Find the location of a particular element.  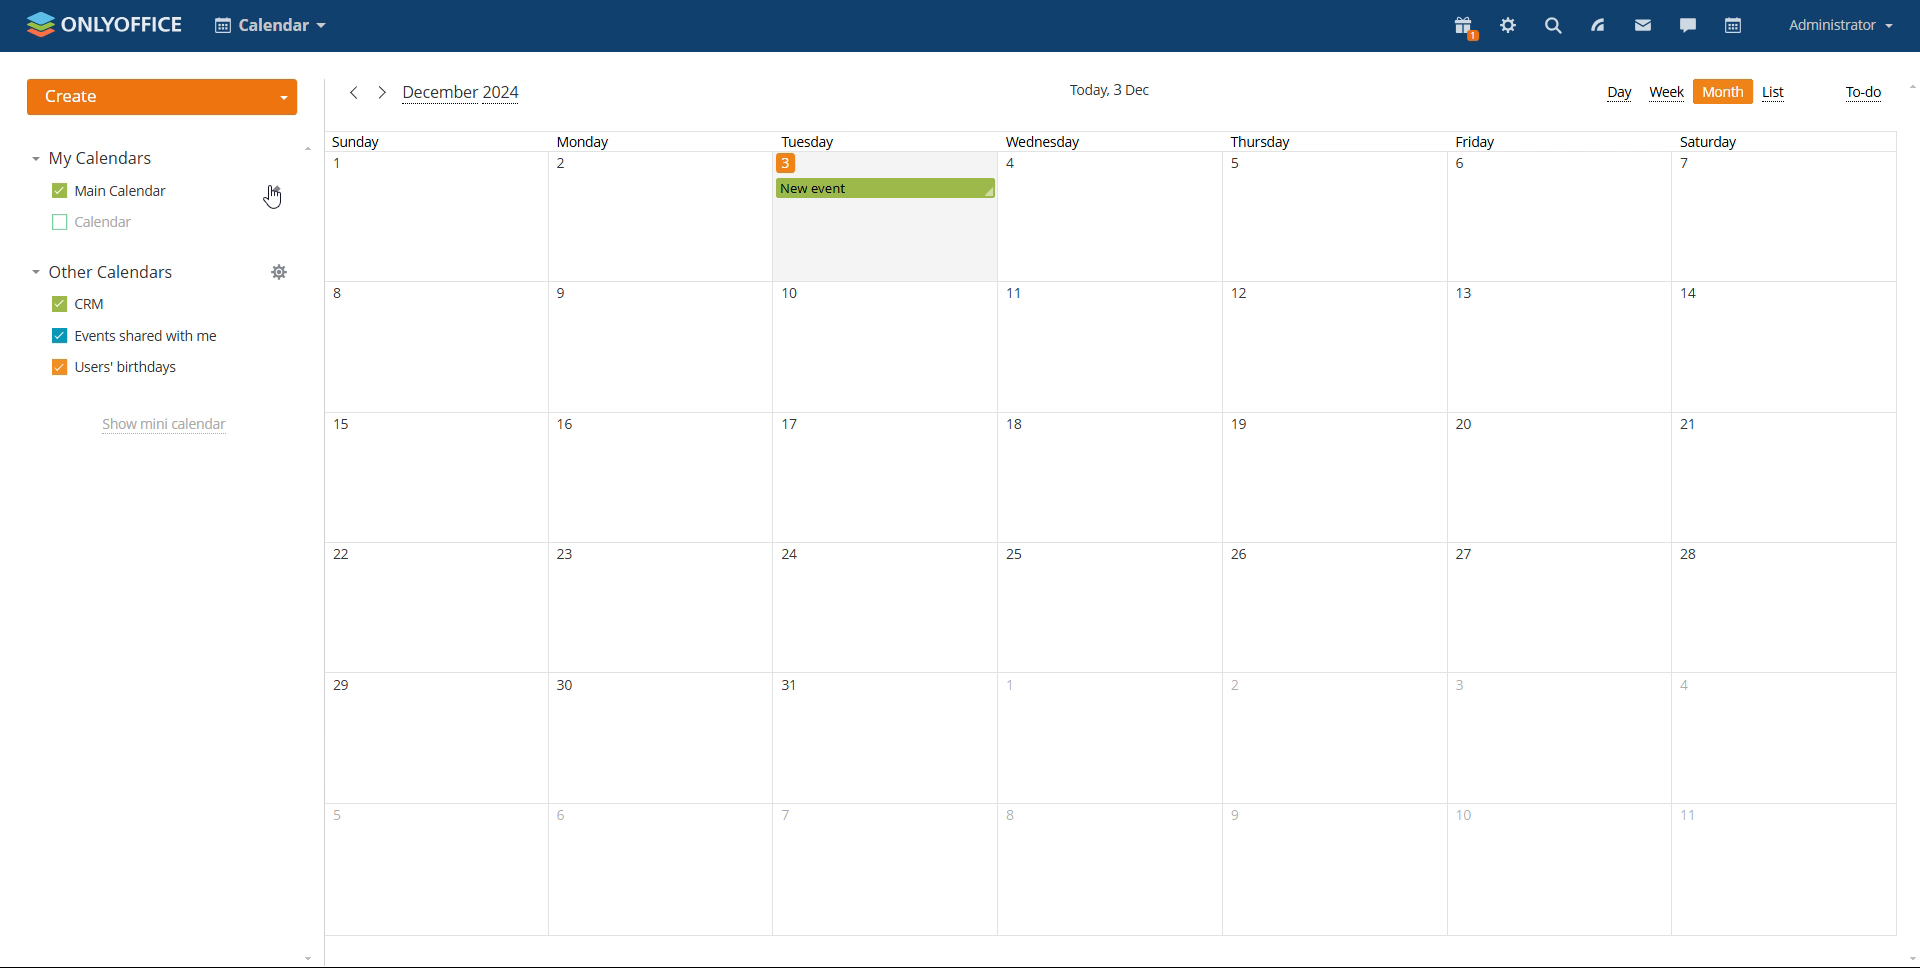

date is located at coordinates (1106, 606).